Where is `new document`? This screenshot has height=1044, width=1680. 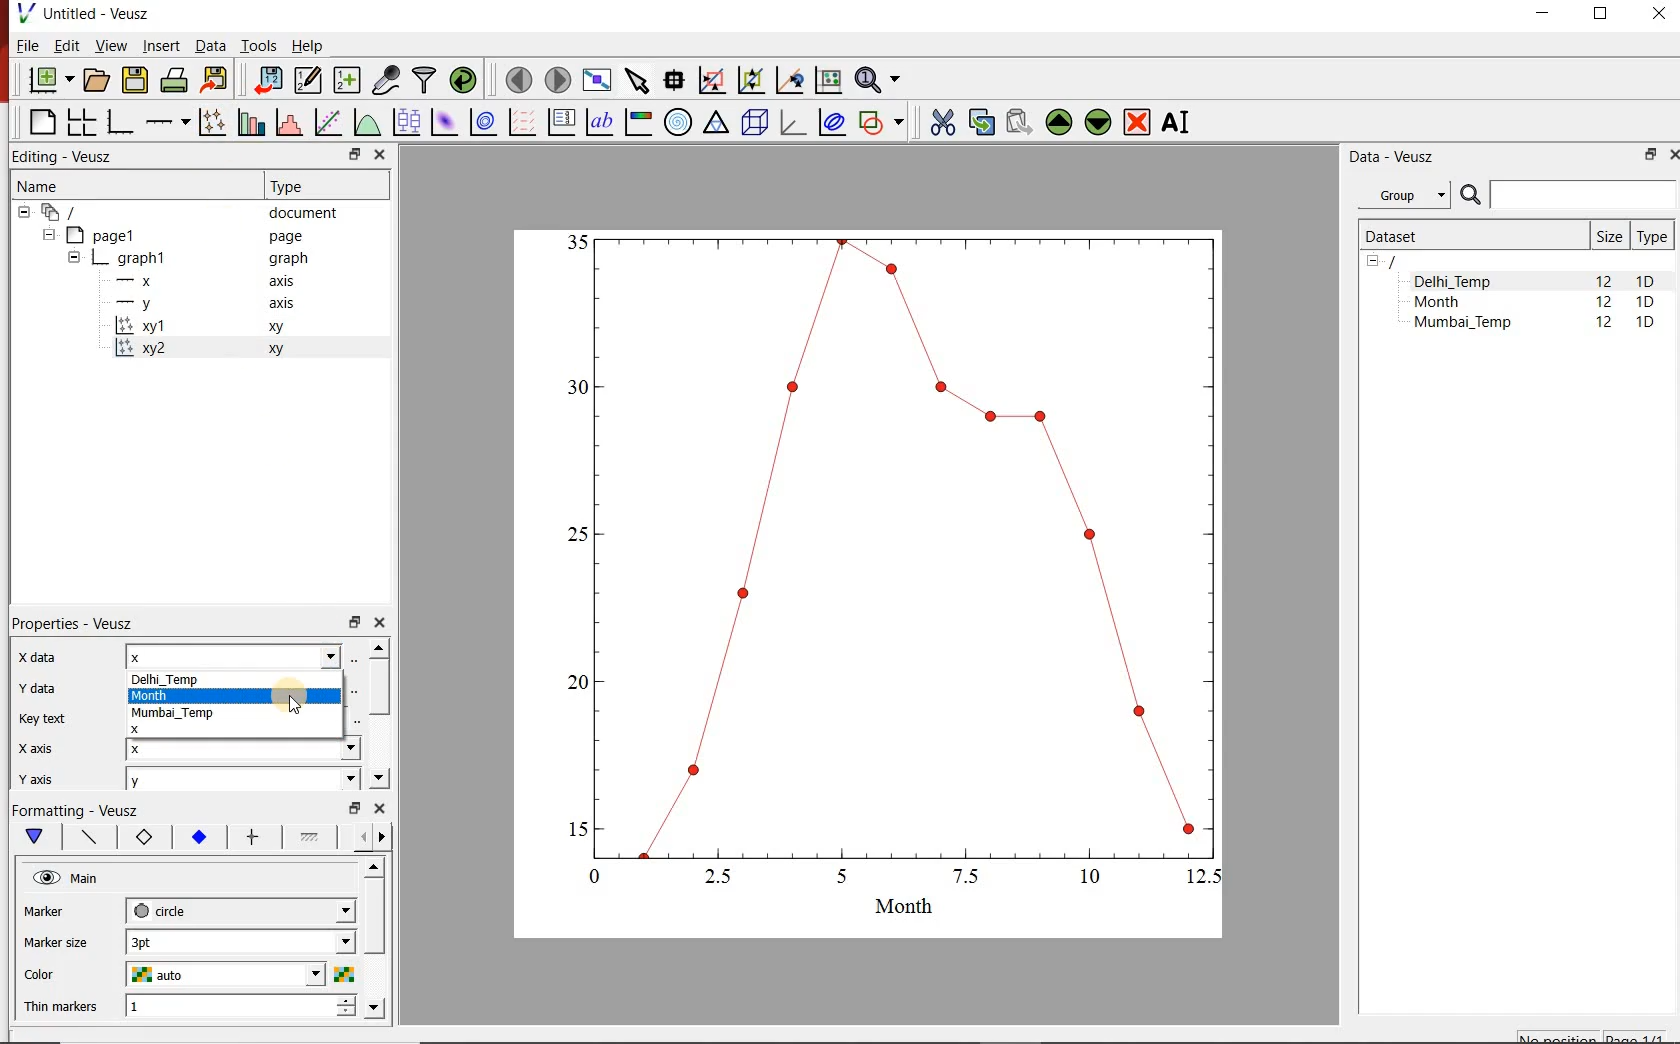 new document is located at coordinates (49, 80).